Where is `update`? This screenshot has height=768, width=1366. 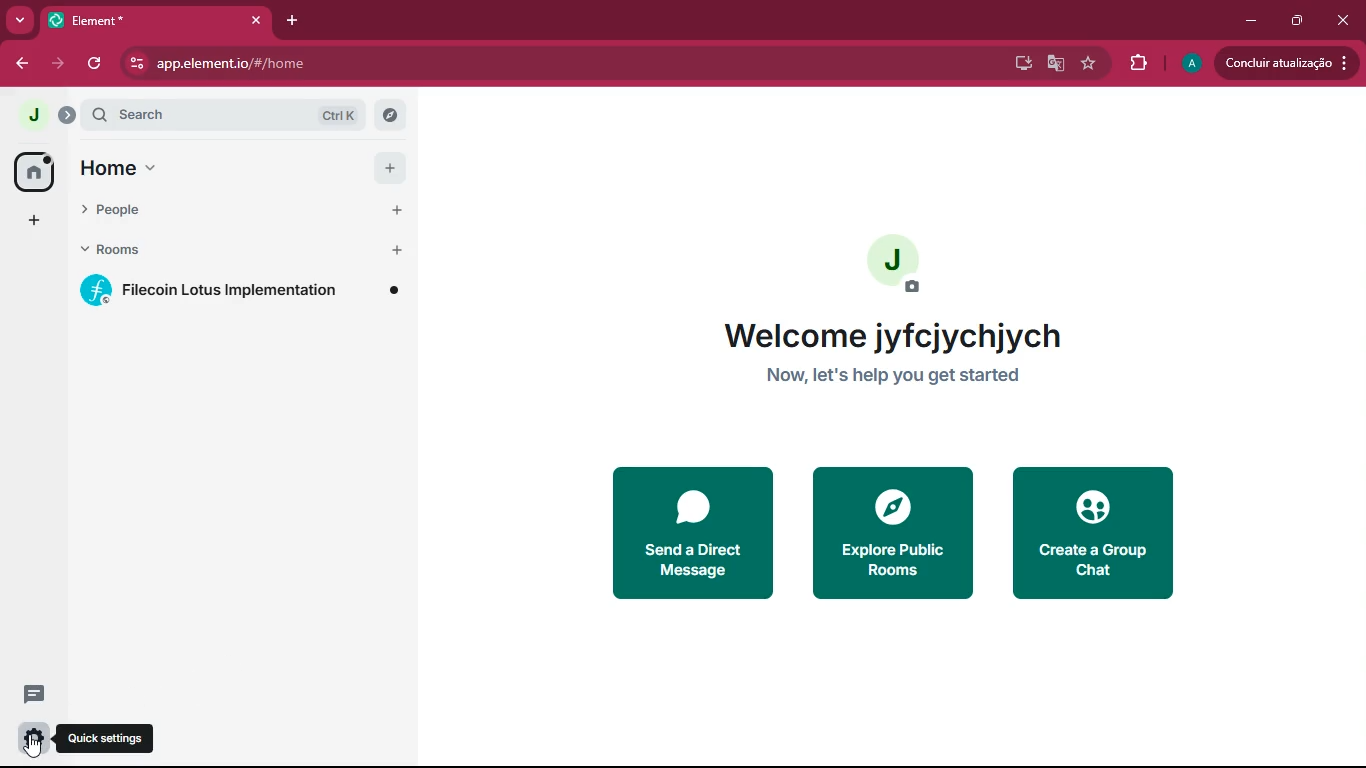 update is located at coordinates (1287, 63).